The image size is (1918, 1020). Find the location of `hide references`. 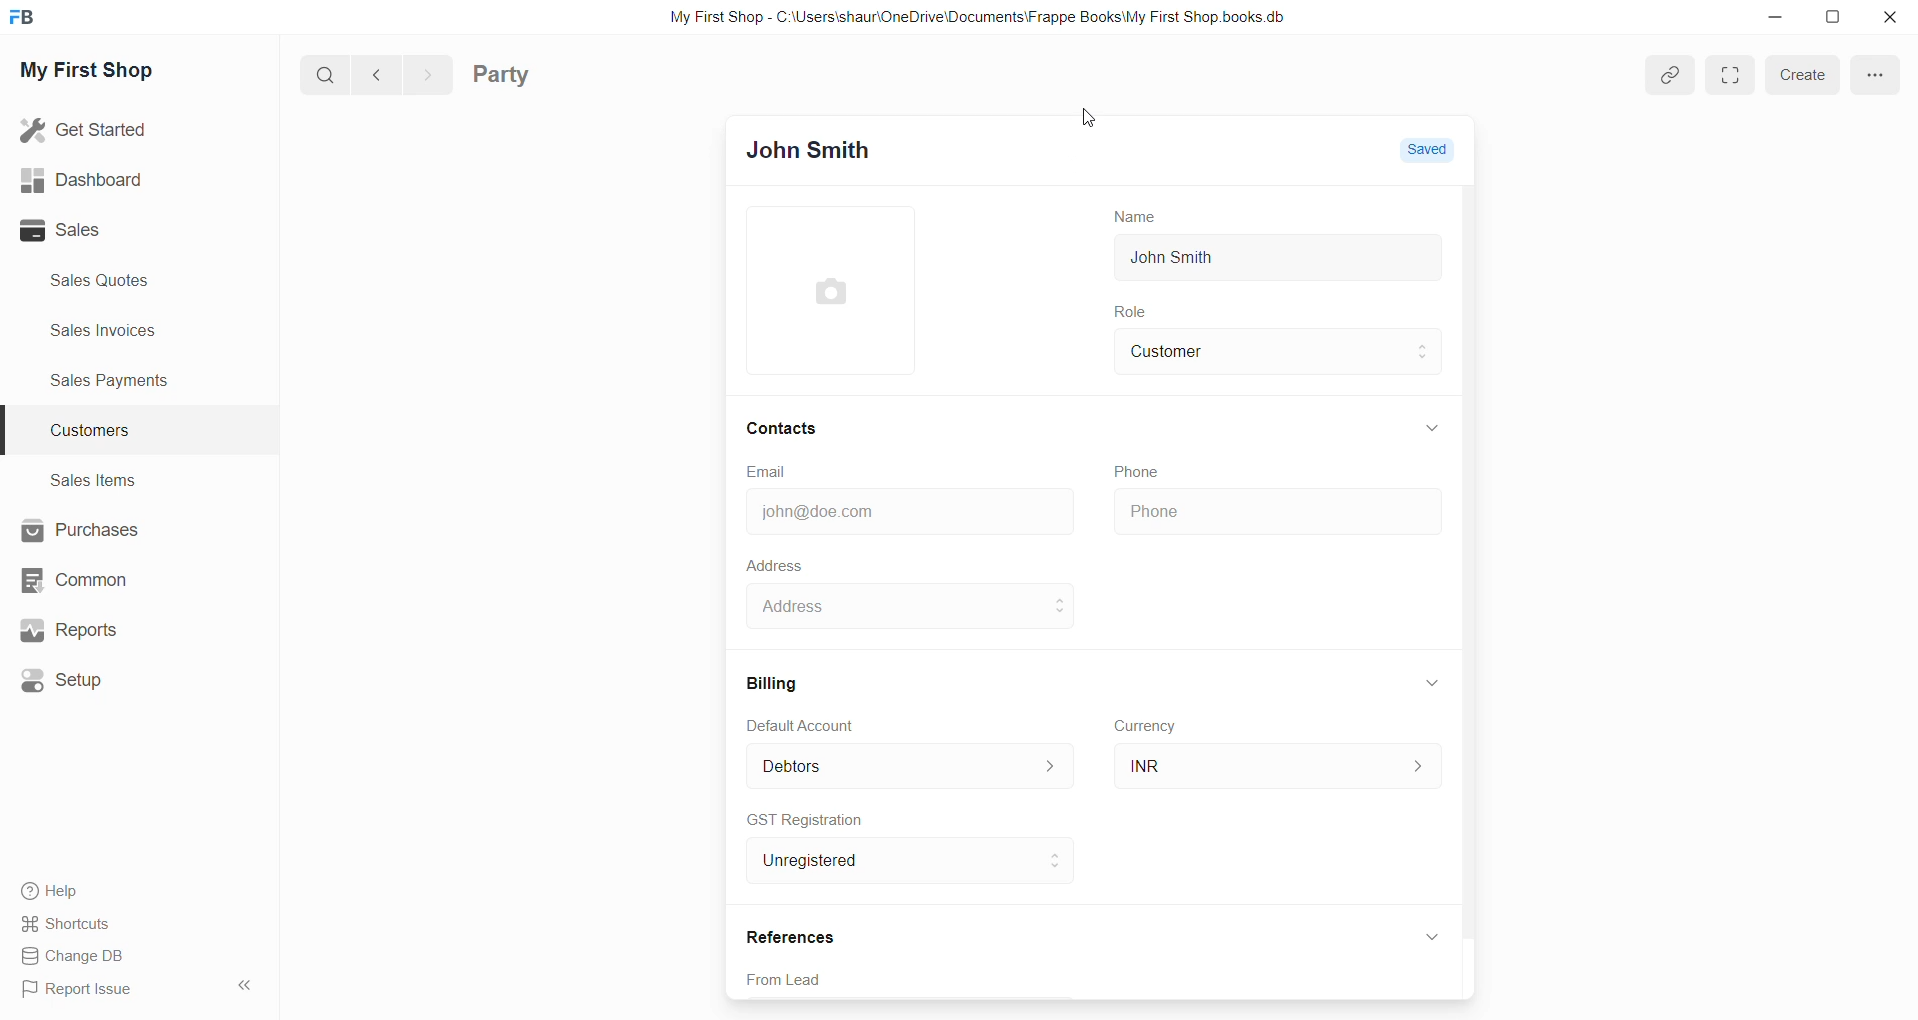

hide references is located at coordinates (1433, 935).